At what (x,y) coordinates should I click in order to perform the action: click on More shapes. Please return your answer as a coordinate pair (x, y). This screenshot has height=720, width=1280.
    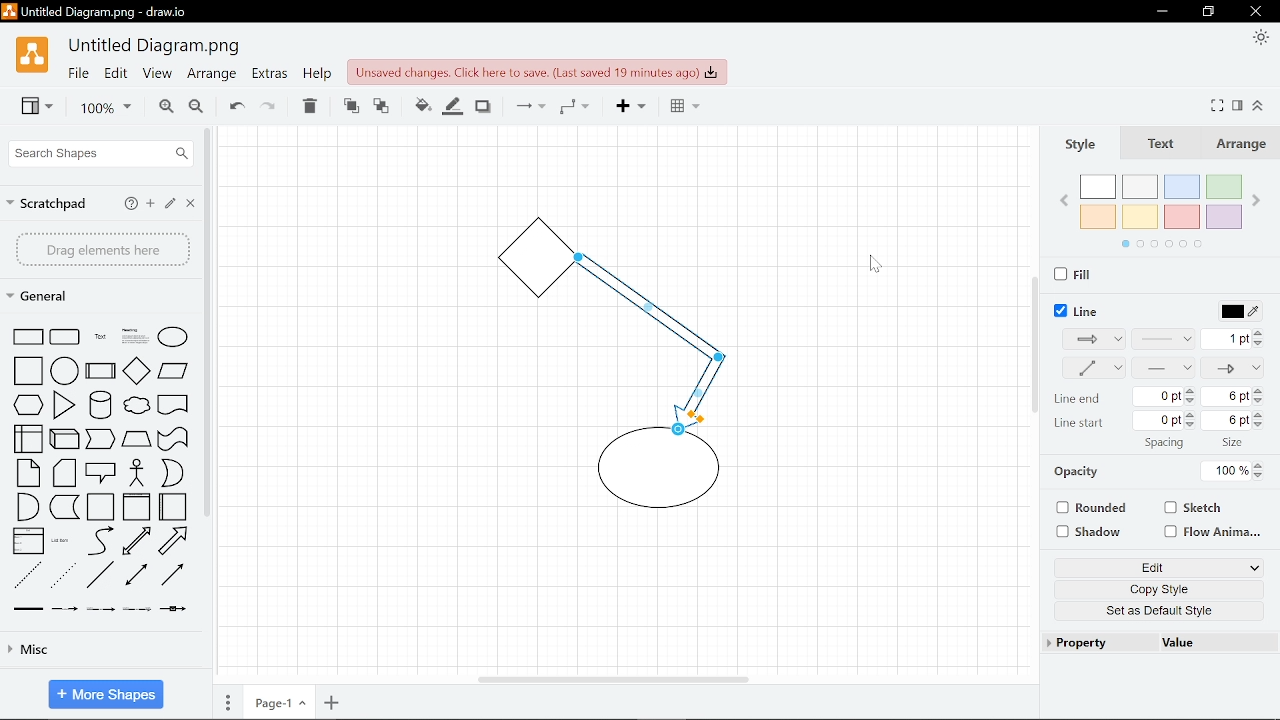
    Looking at the image, I should click on (105, 692).